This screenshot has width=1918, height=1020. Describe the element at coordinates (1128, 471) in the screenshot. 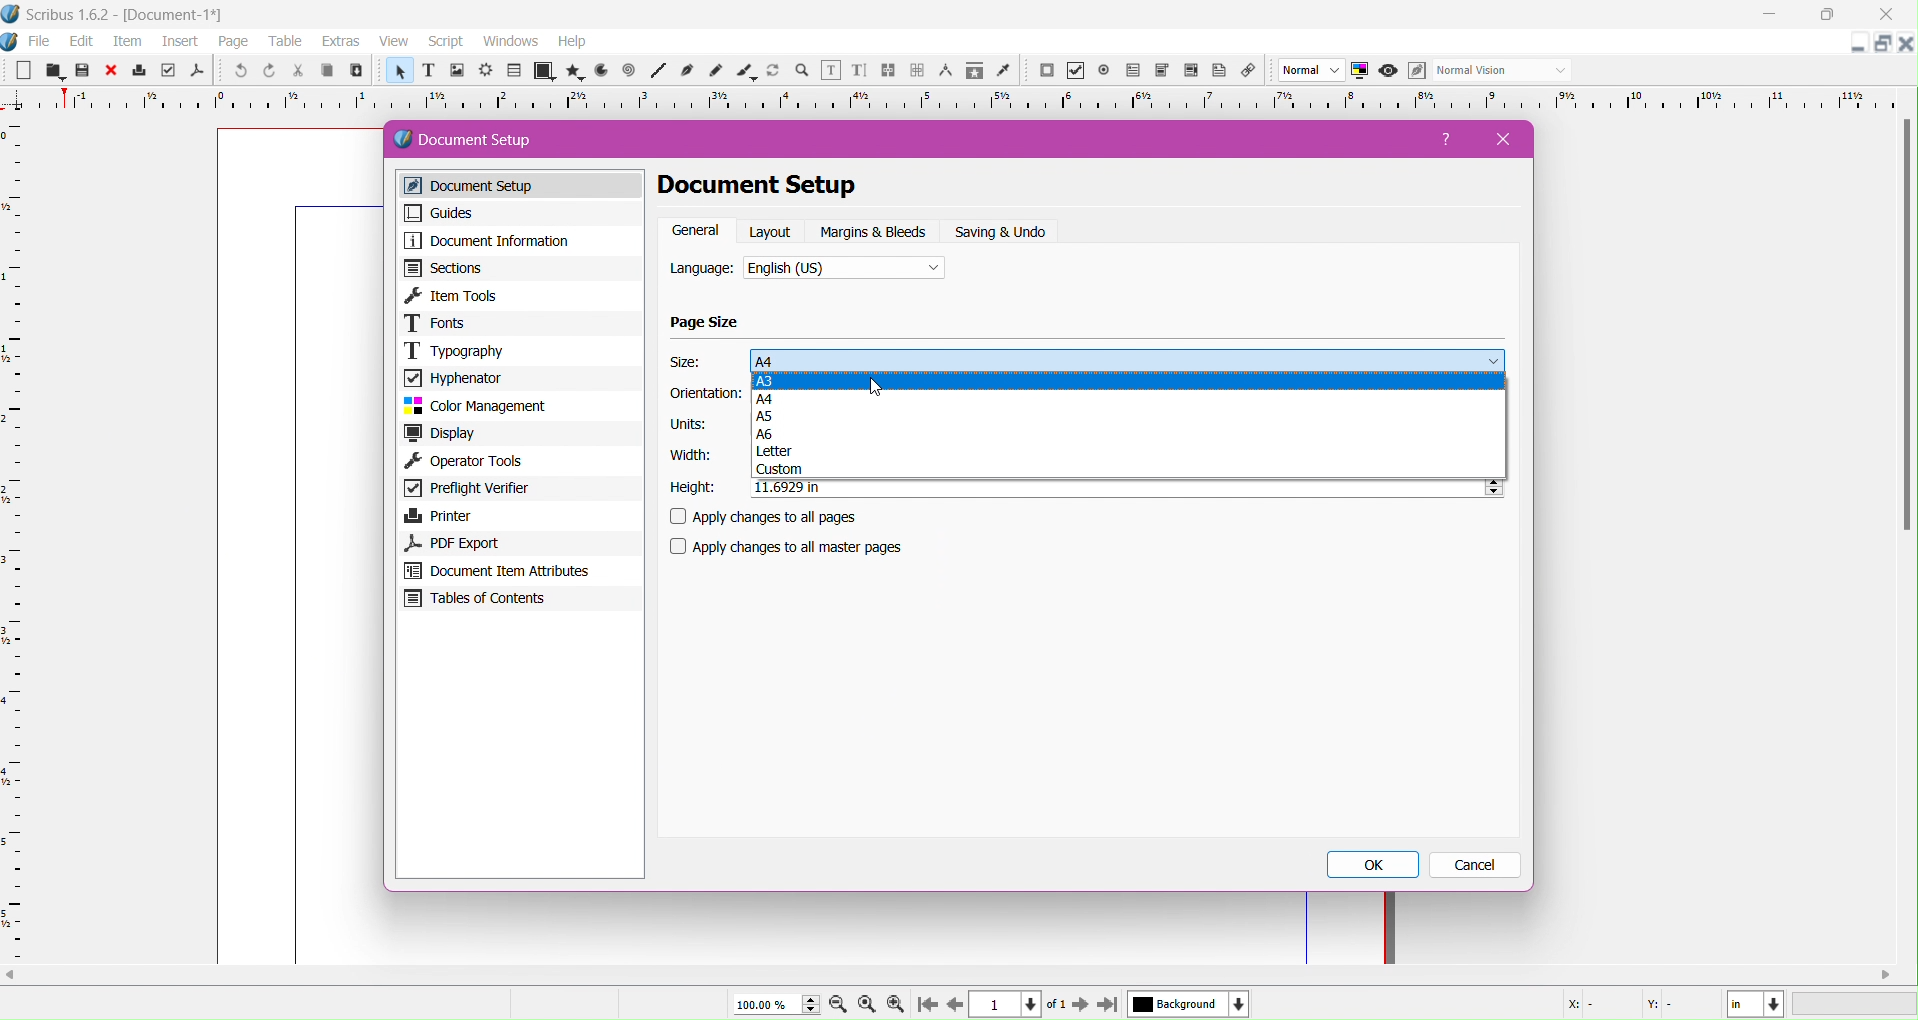

I see `Custom` at that location.